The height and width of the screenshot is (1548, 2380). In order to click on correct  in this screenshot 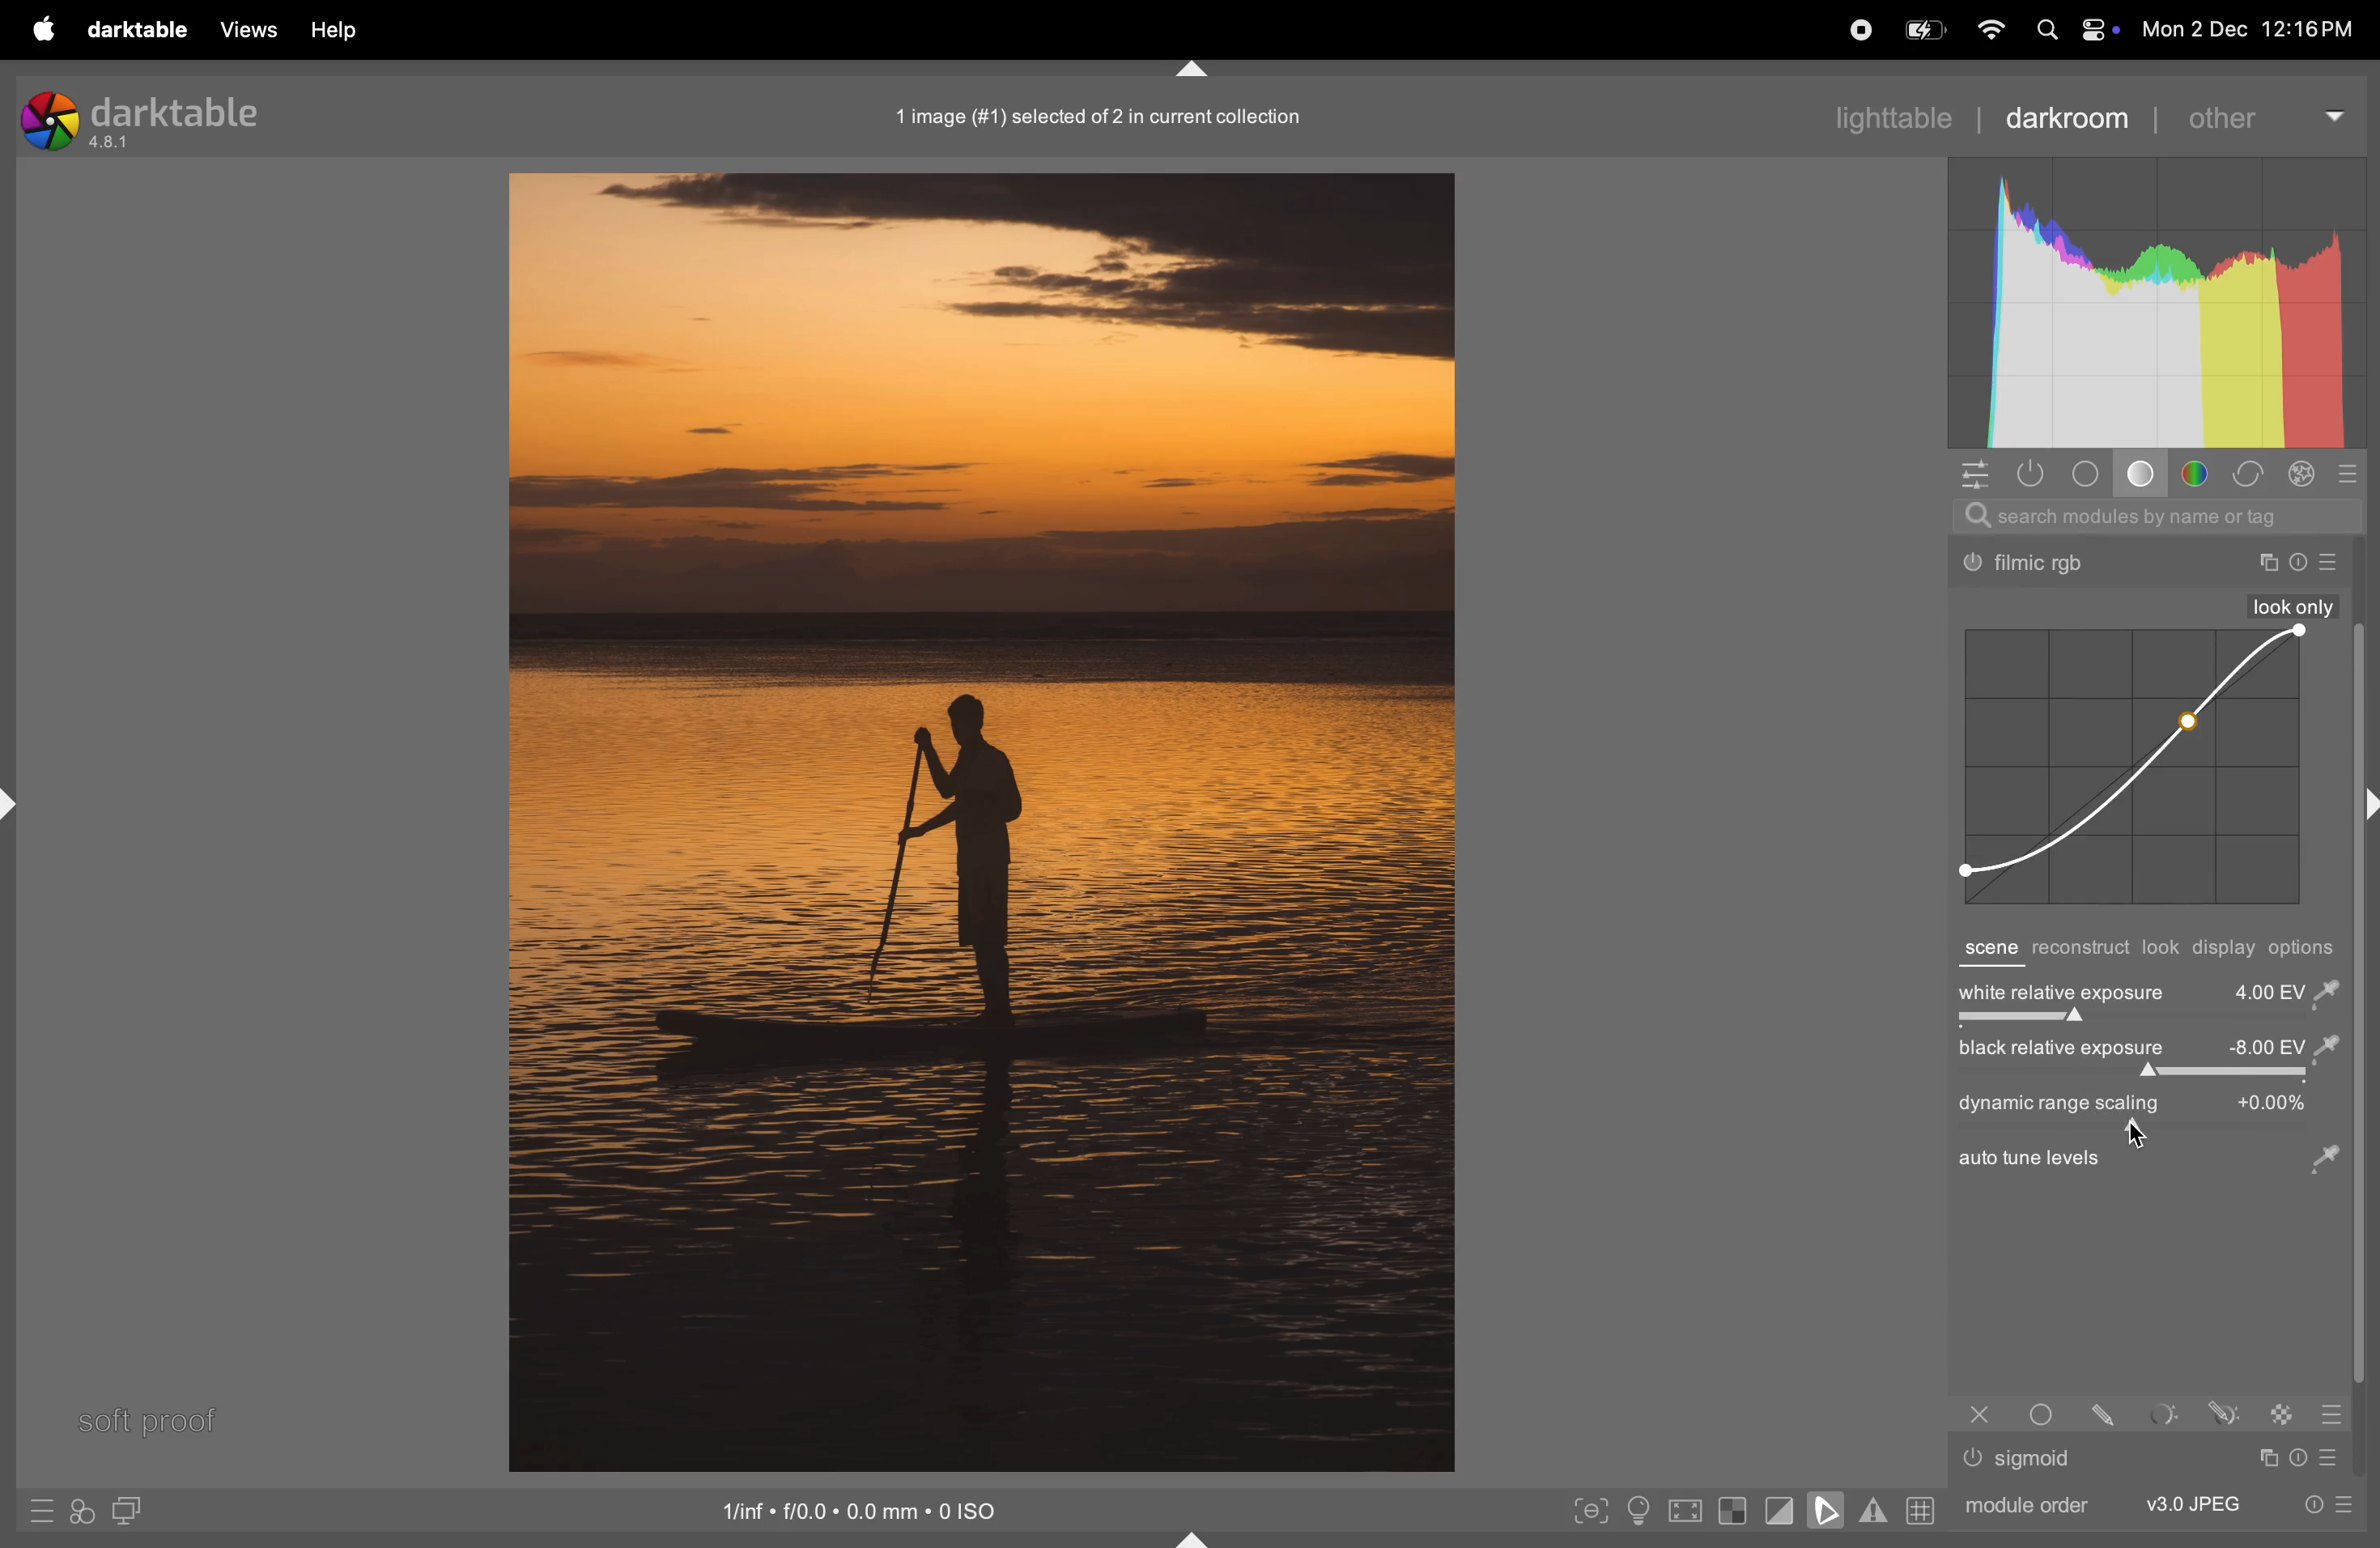, I will do `click(2248, 475)`.